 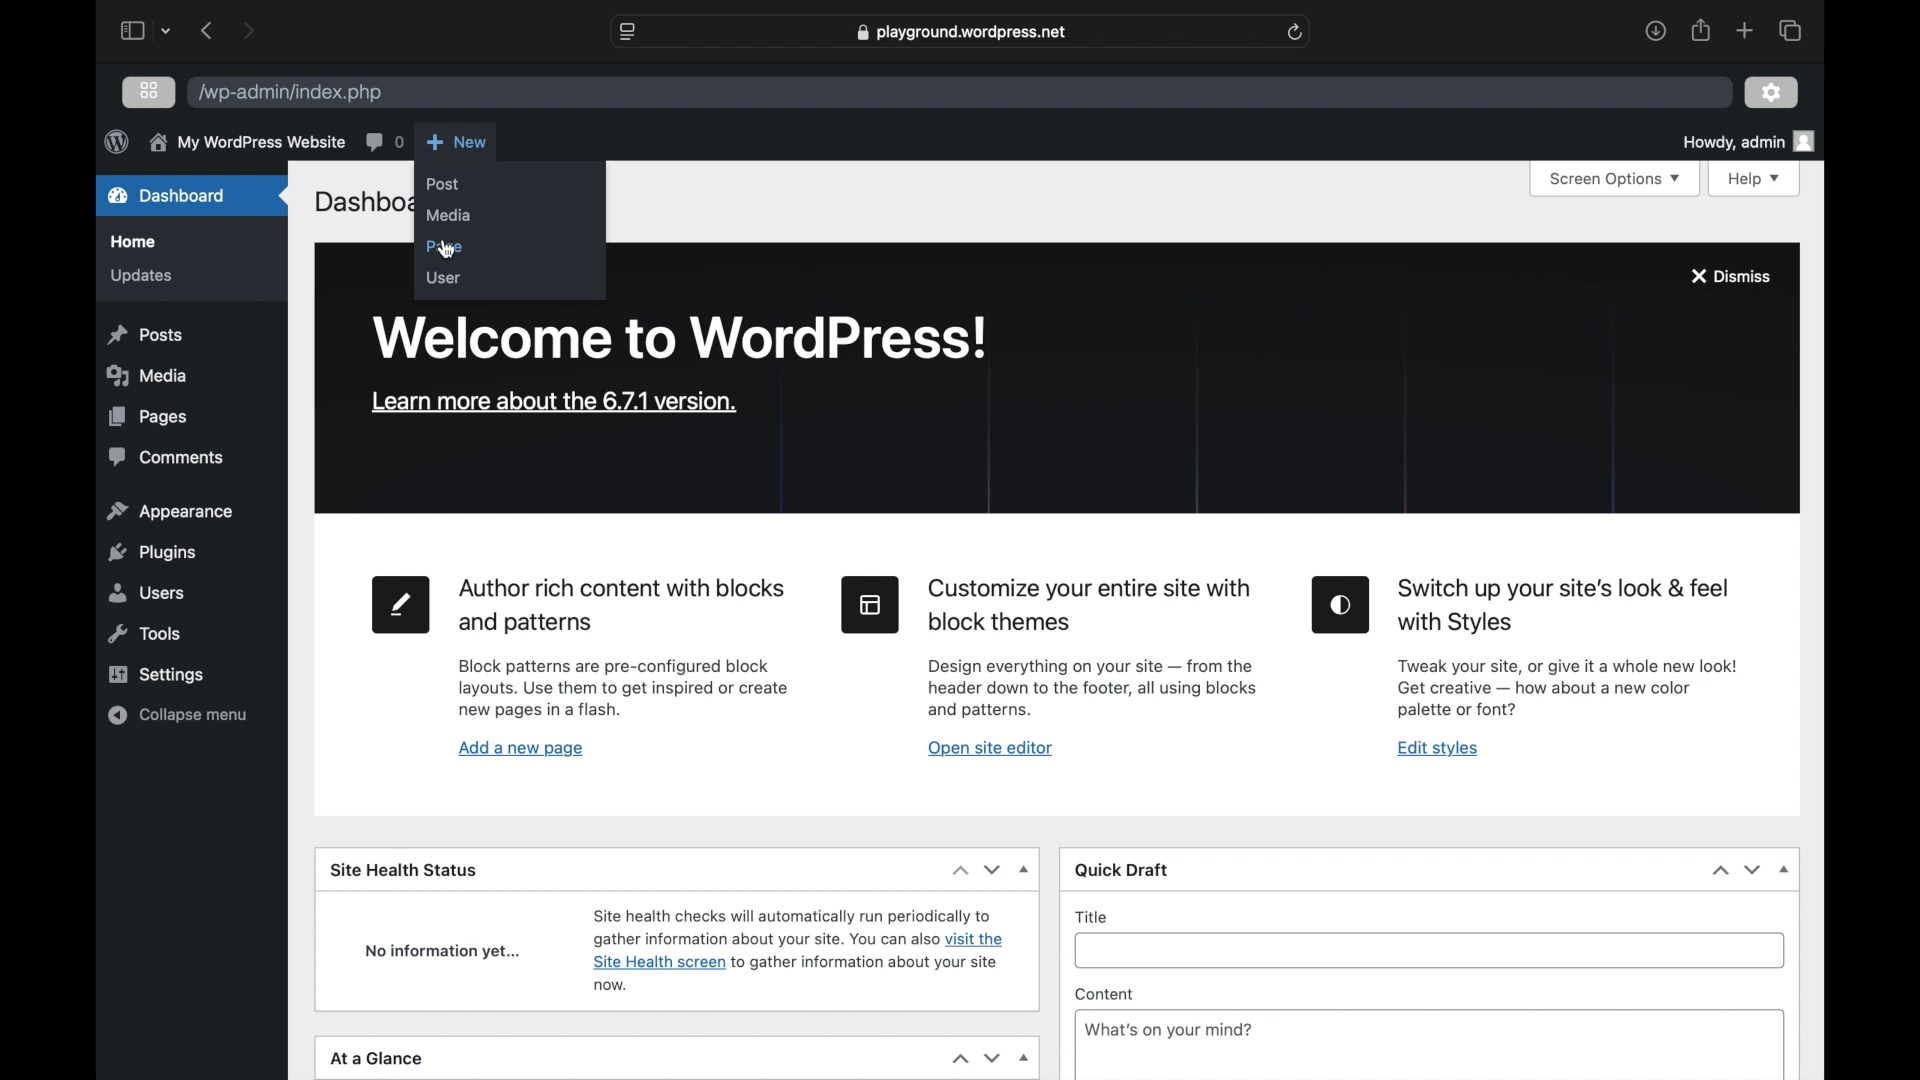 I want to click on Site health checks will automatically run periodically to
gather information about your site. You can also visit the
Site Health screen to gather information about your site
now., so click(x=808, y=950).